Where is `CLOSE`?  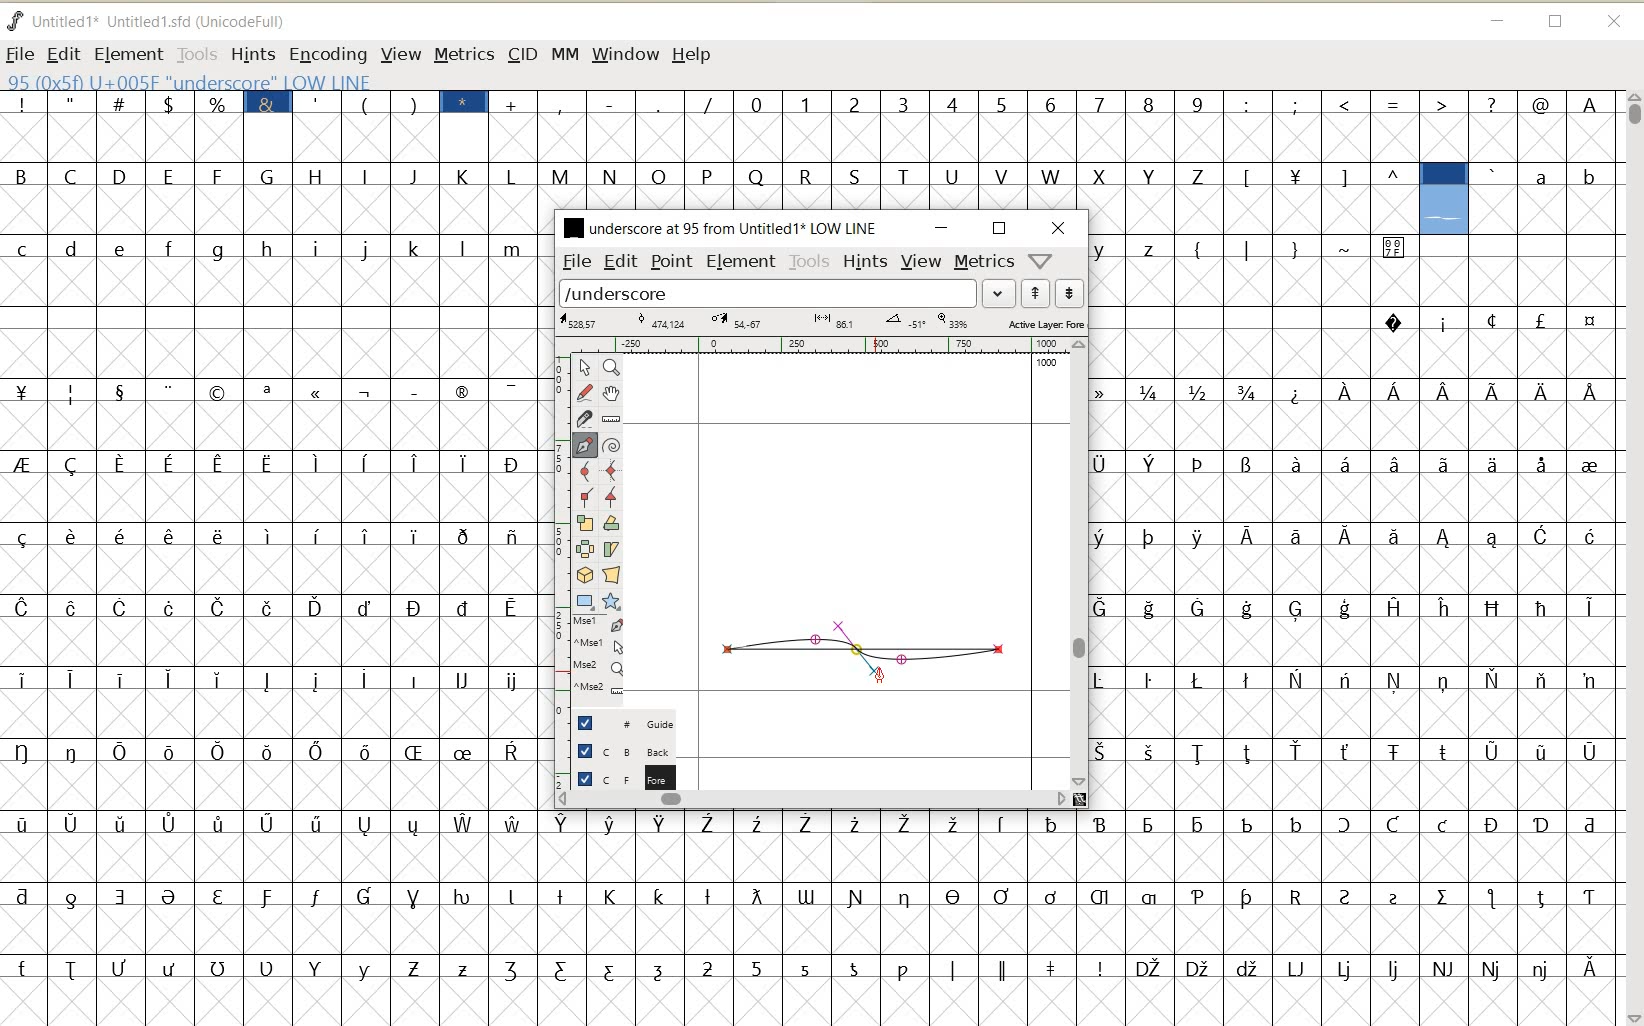 CLOSE is located at coordinates (1059, 228).